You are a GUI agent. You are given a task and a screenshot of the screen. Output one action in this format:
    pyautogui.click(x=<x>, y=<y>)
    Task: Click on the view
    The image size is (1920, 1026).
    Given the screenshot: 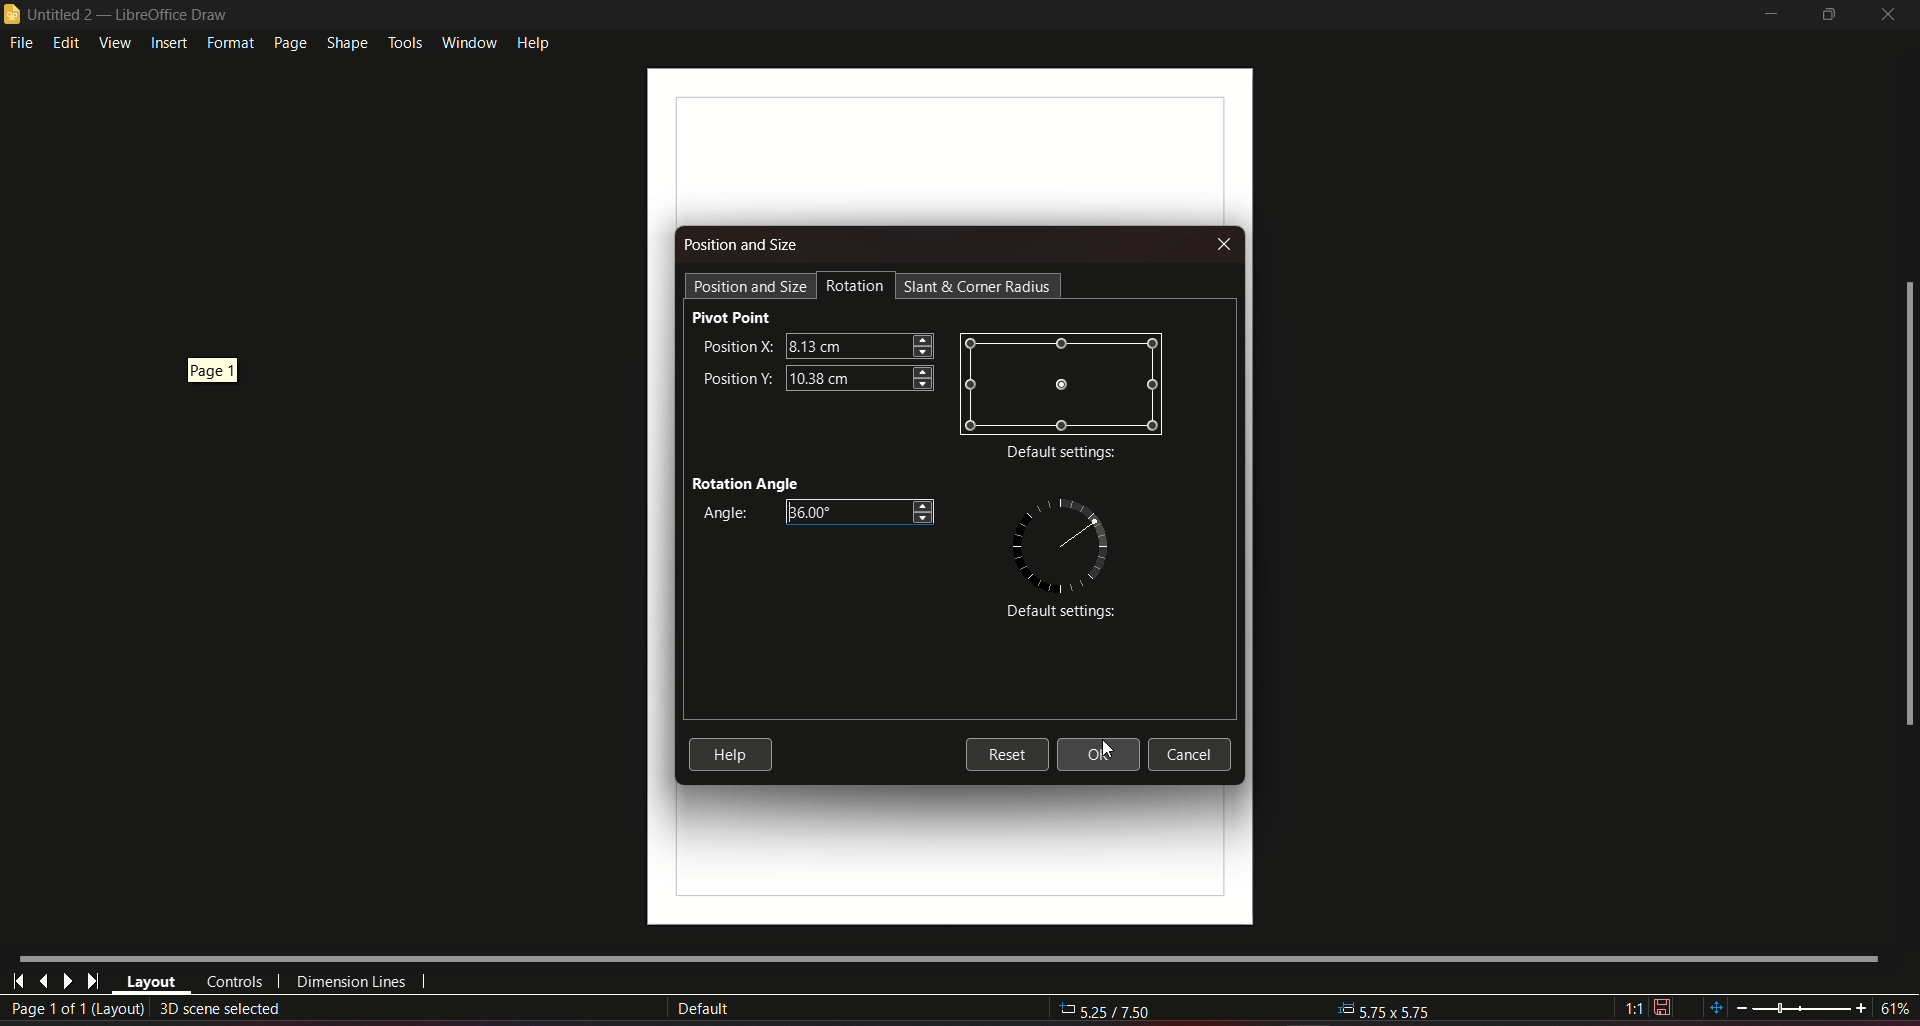 What is the action you would take?
    pyautogui.click(x=114, y=42)
    